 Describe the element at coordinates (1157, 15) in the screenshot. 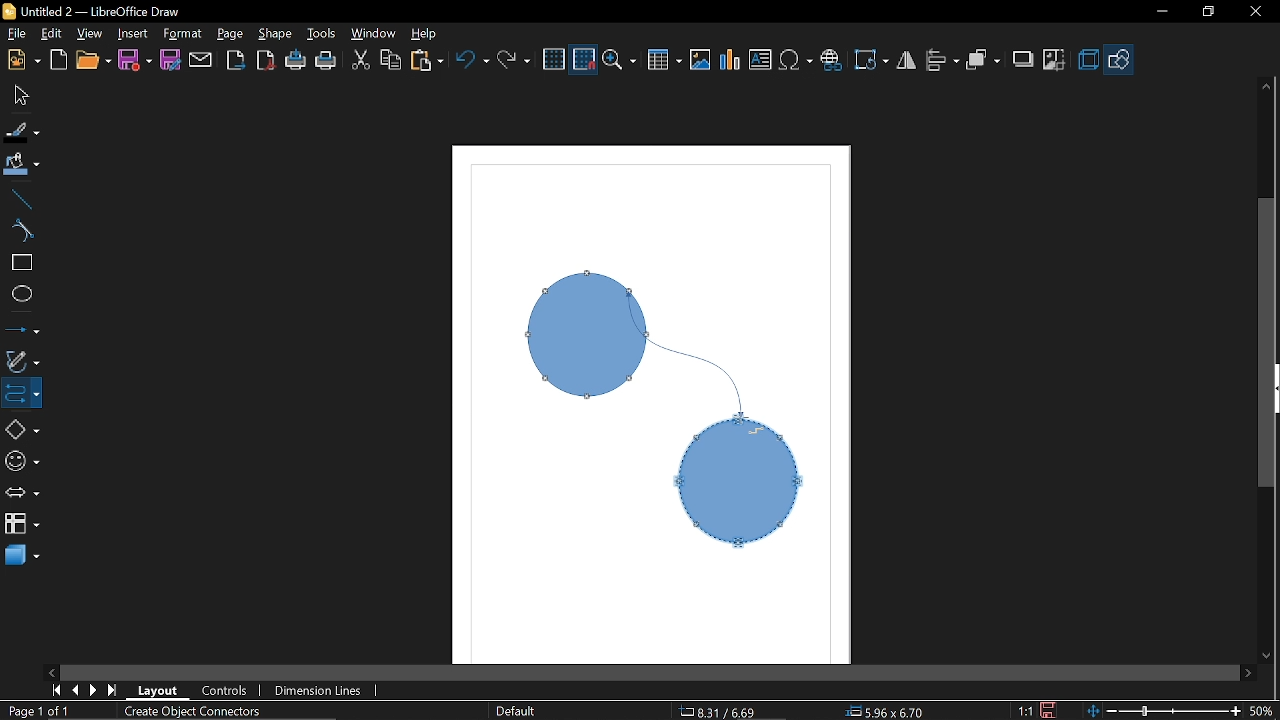

I see `Minimize` at that location.